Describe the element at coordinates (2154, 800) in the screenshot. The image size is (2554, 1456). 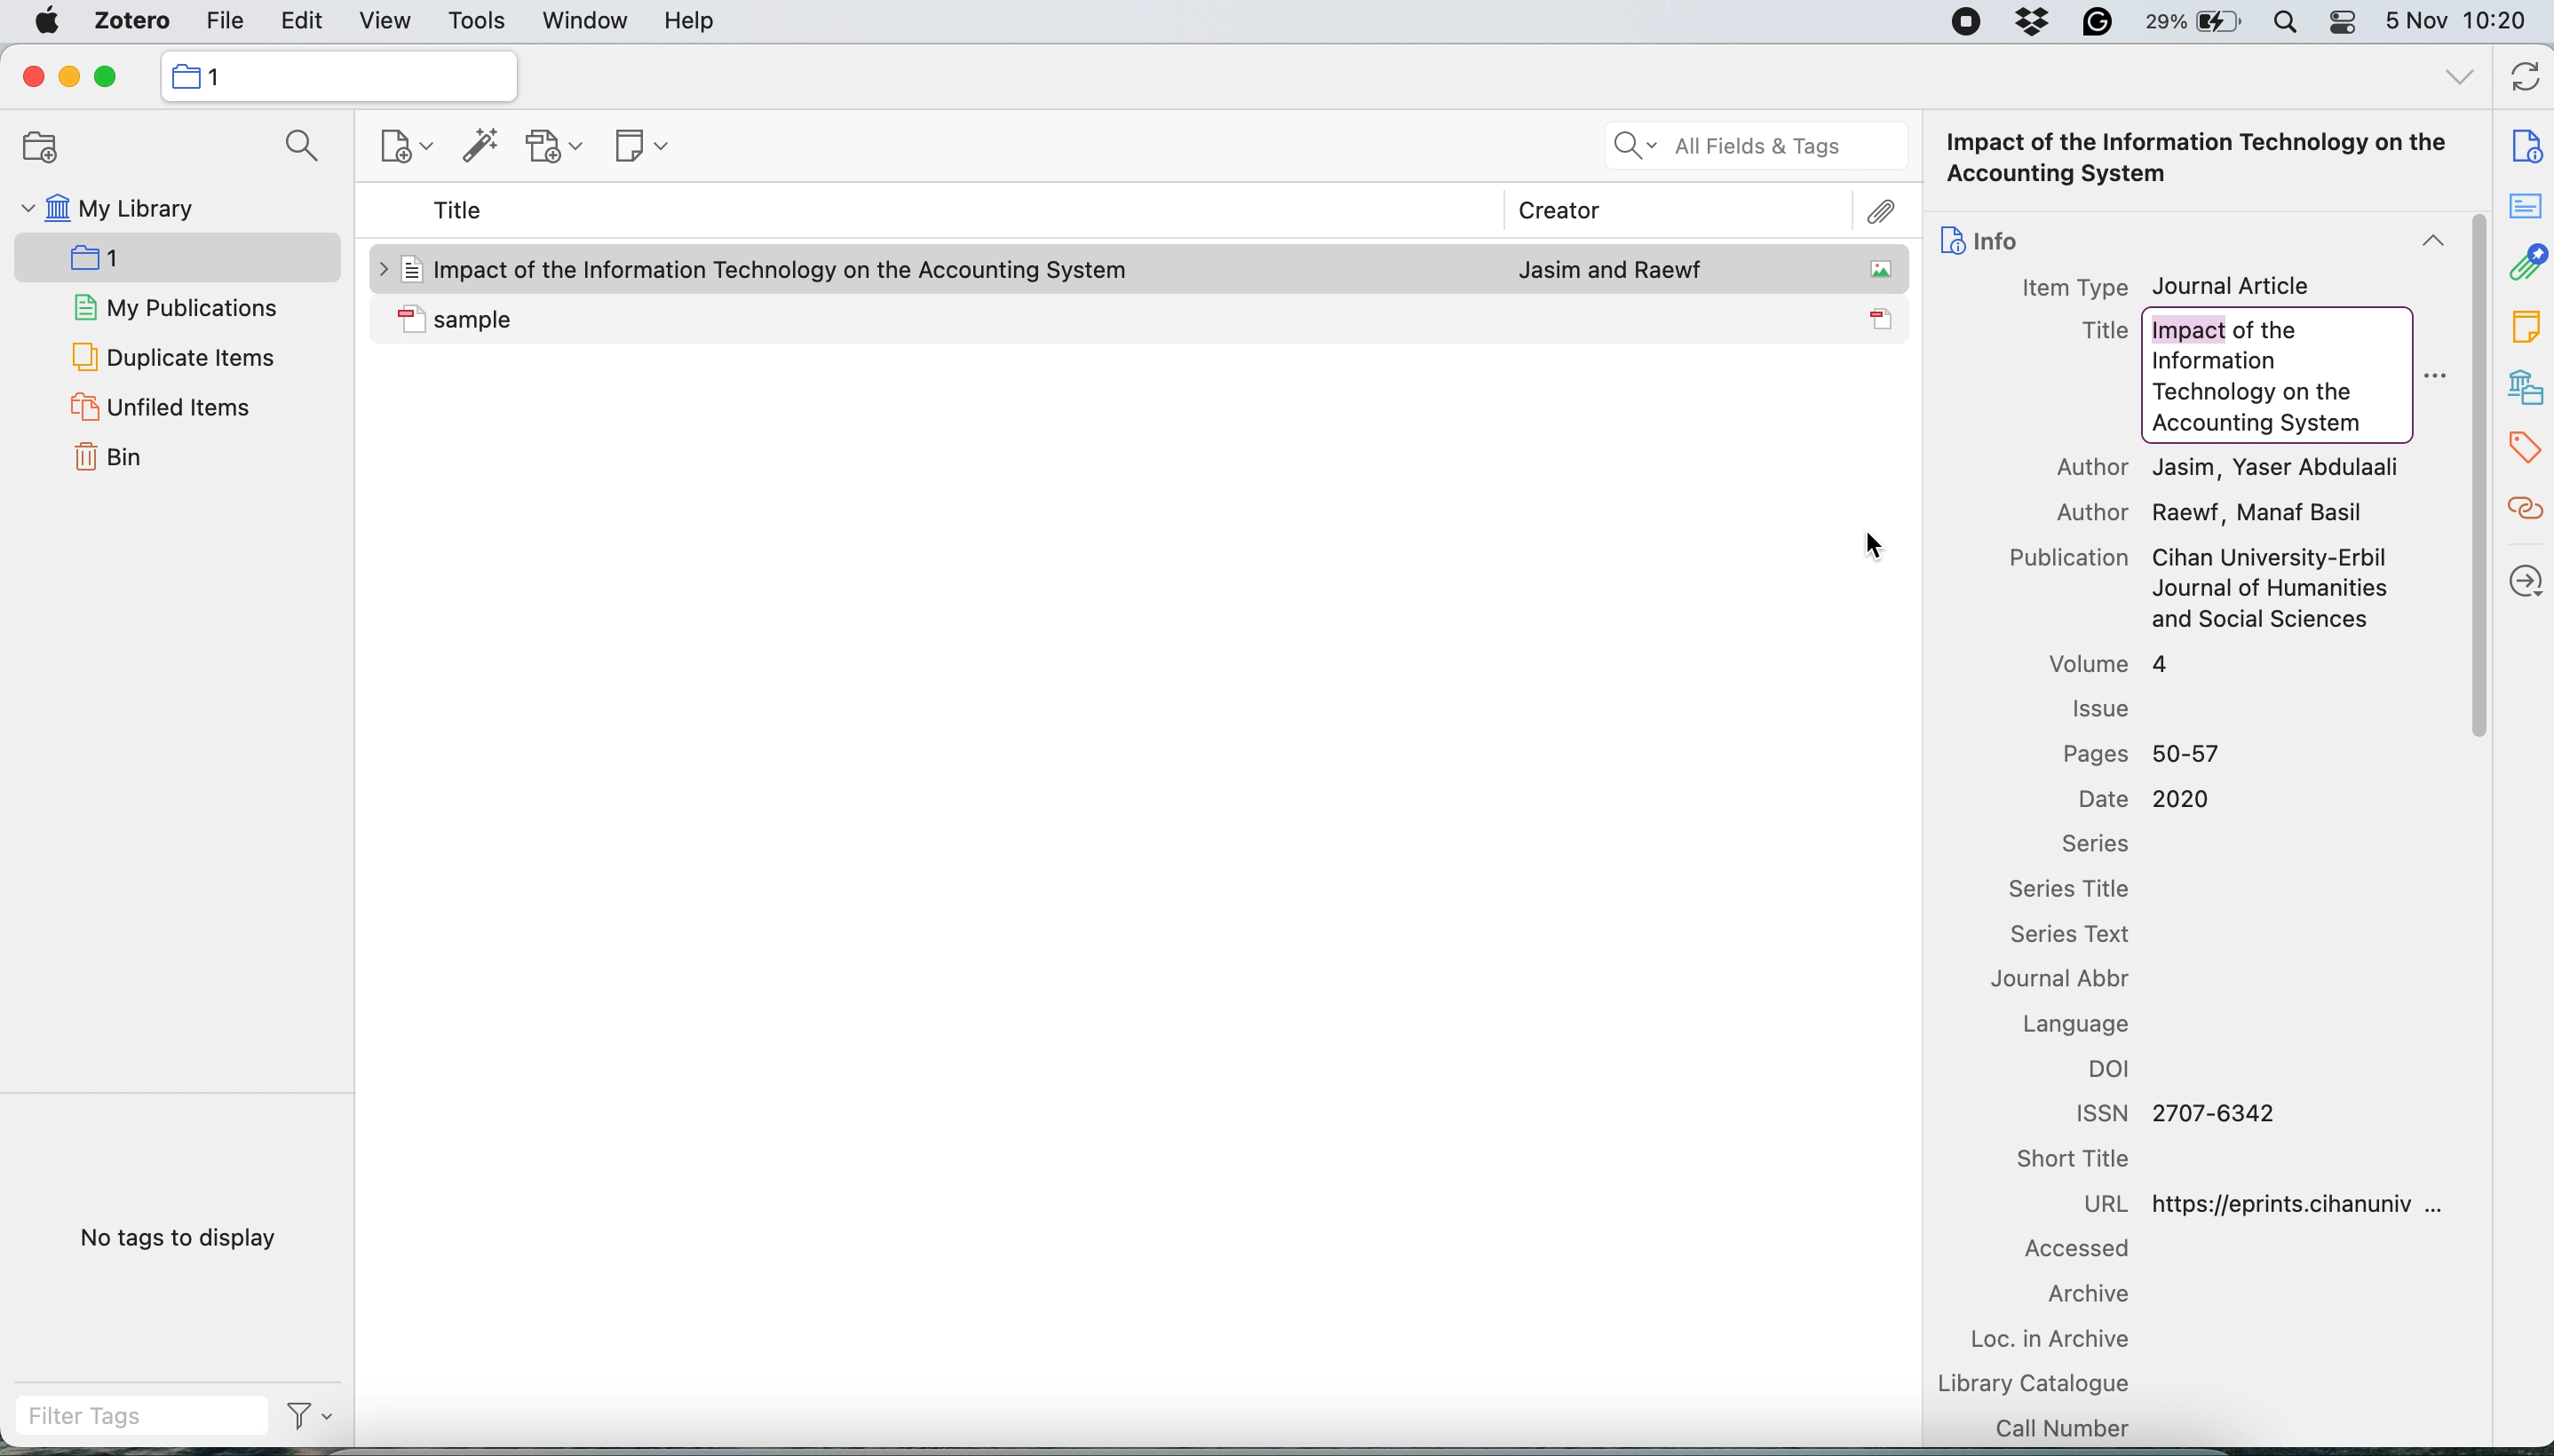
I see `Date 2020` at that location.